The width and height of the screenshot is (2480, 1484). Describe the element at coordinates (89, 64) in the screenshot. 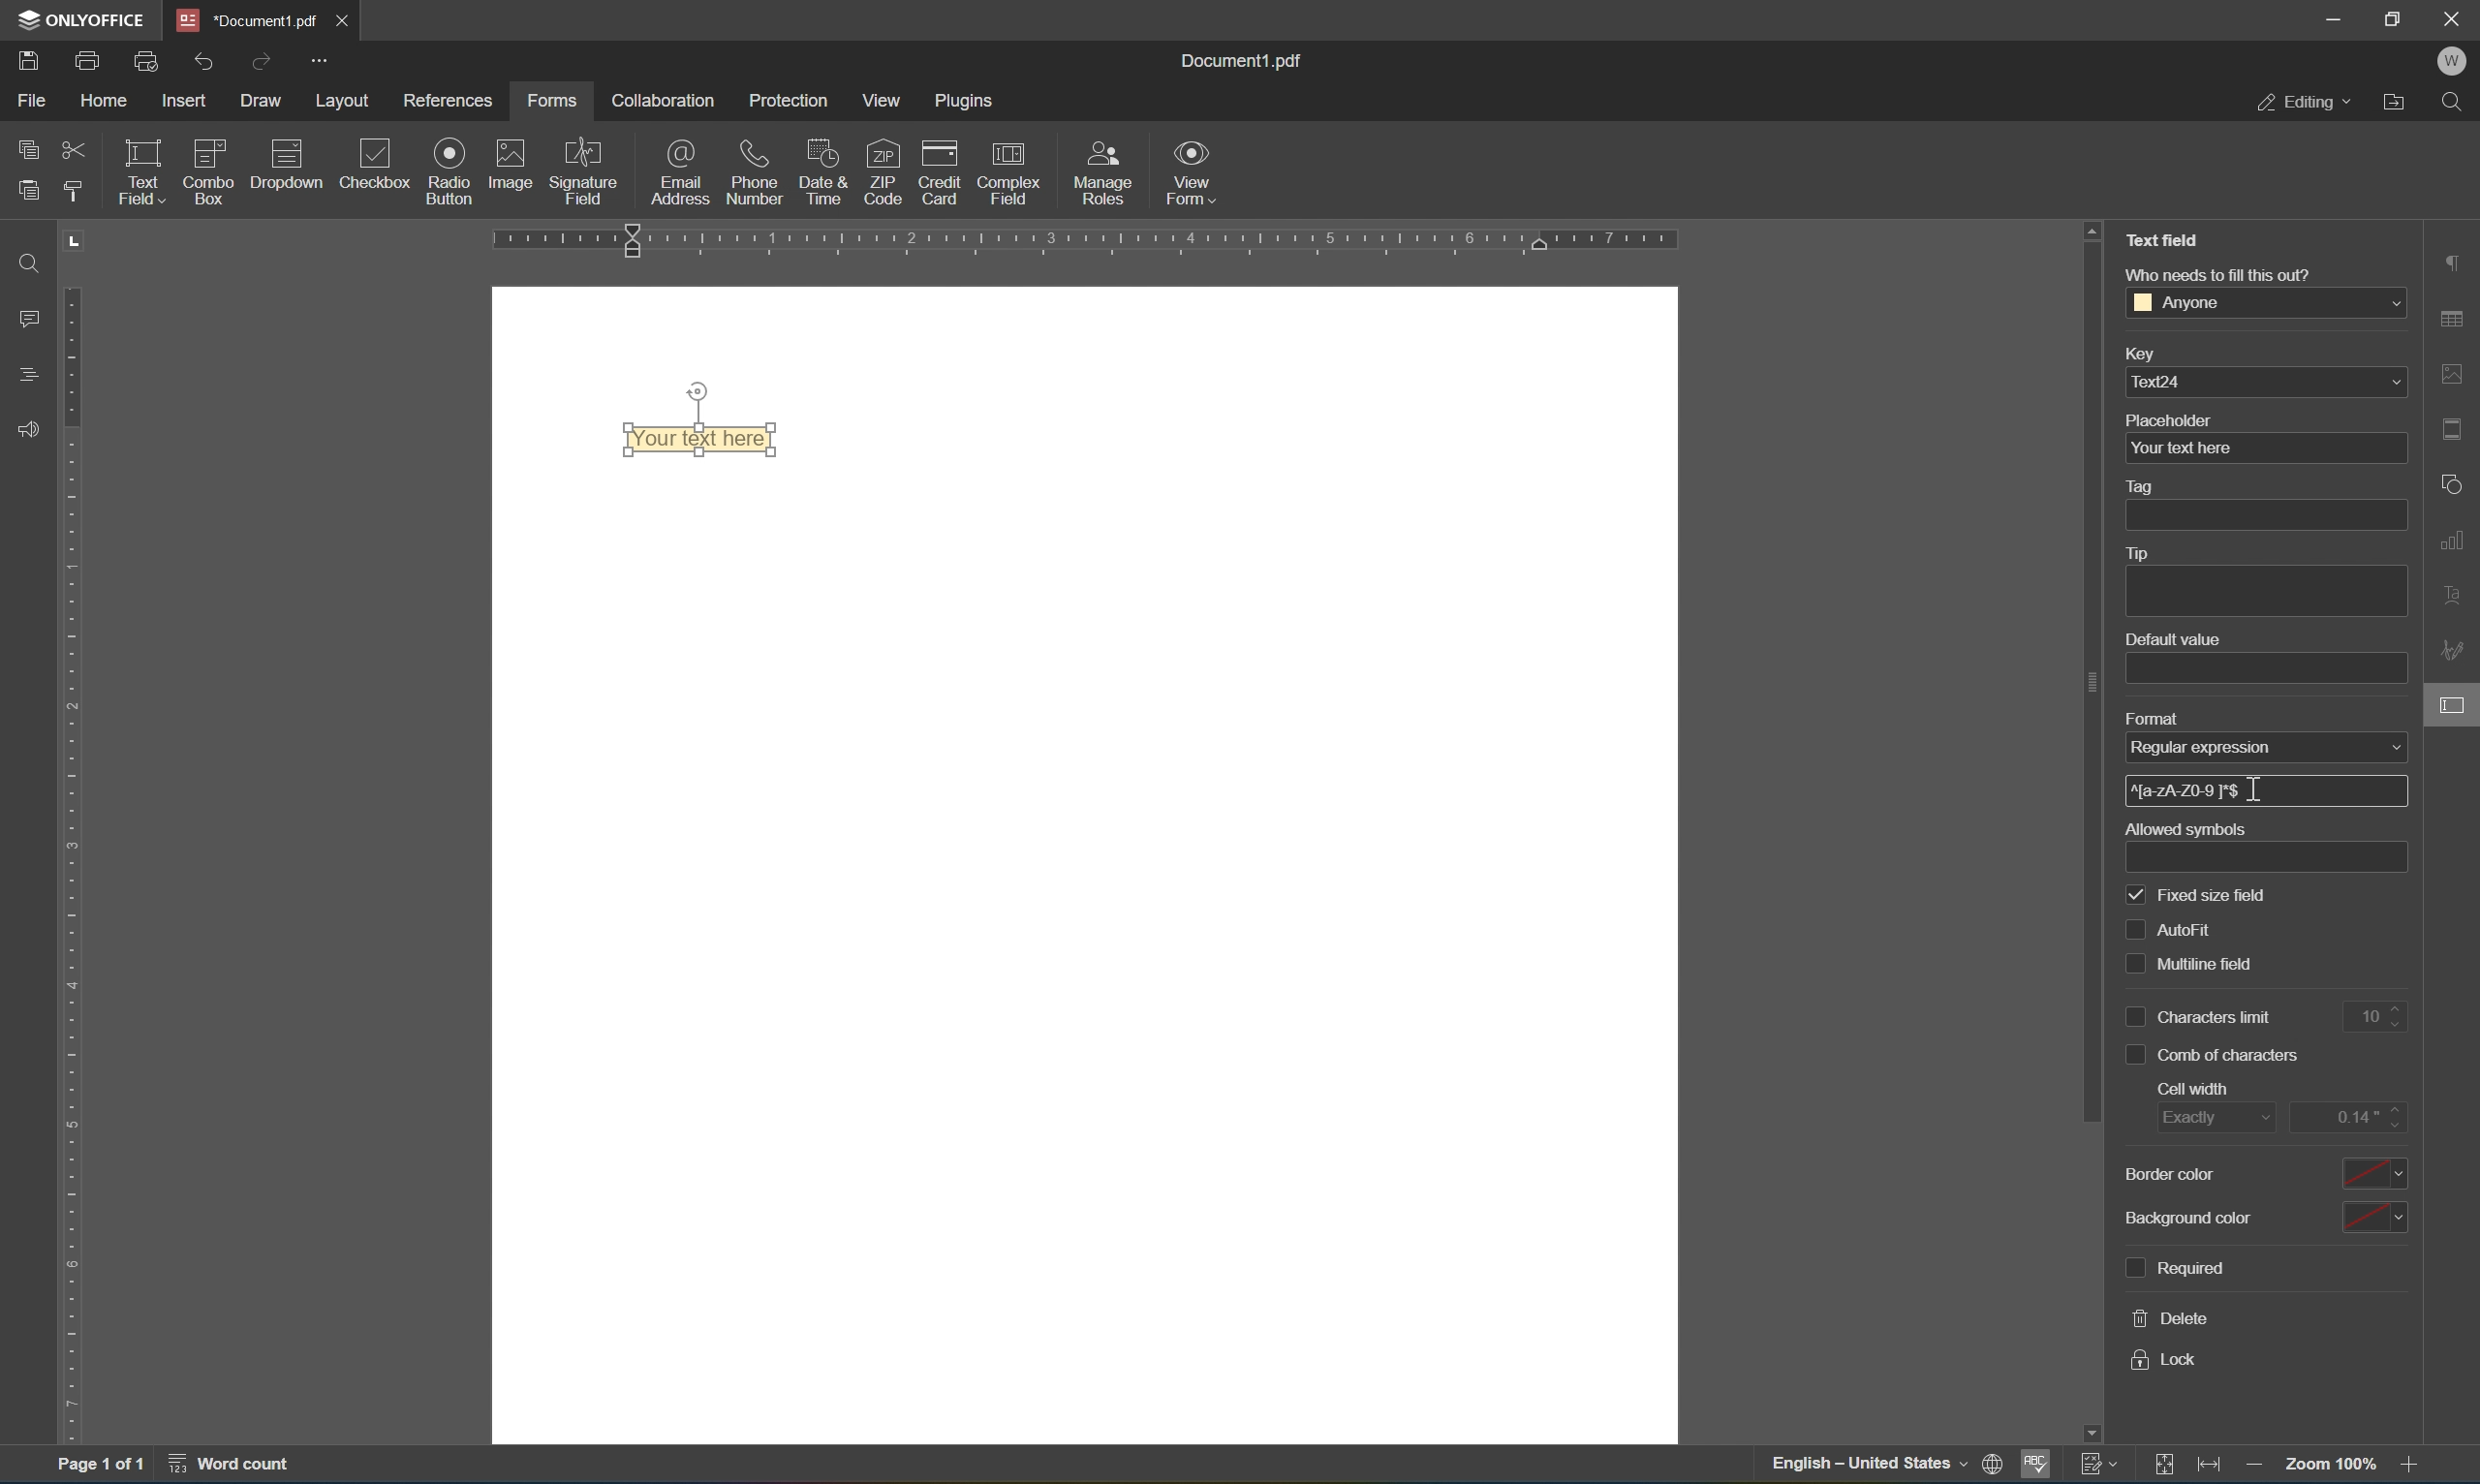

I see `print` at that location.